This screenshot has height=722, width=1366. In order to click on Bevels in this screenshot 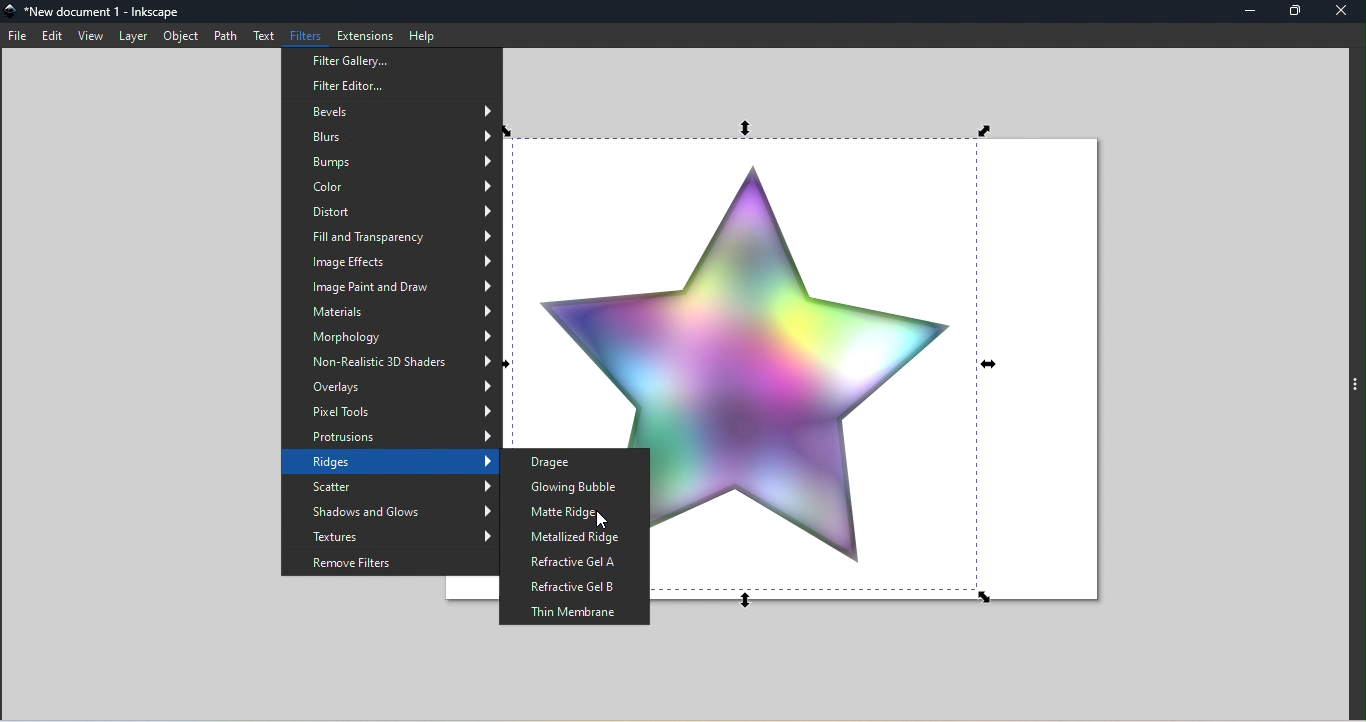, I will do `click(390, 109)`.